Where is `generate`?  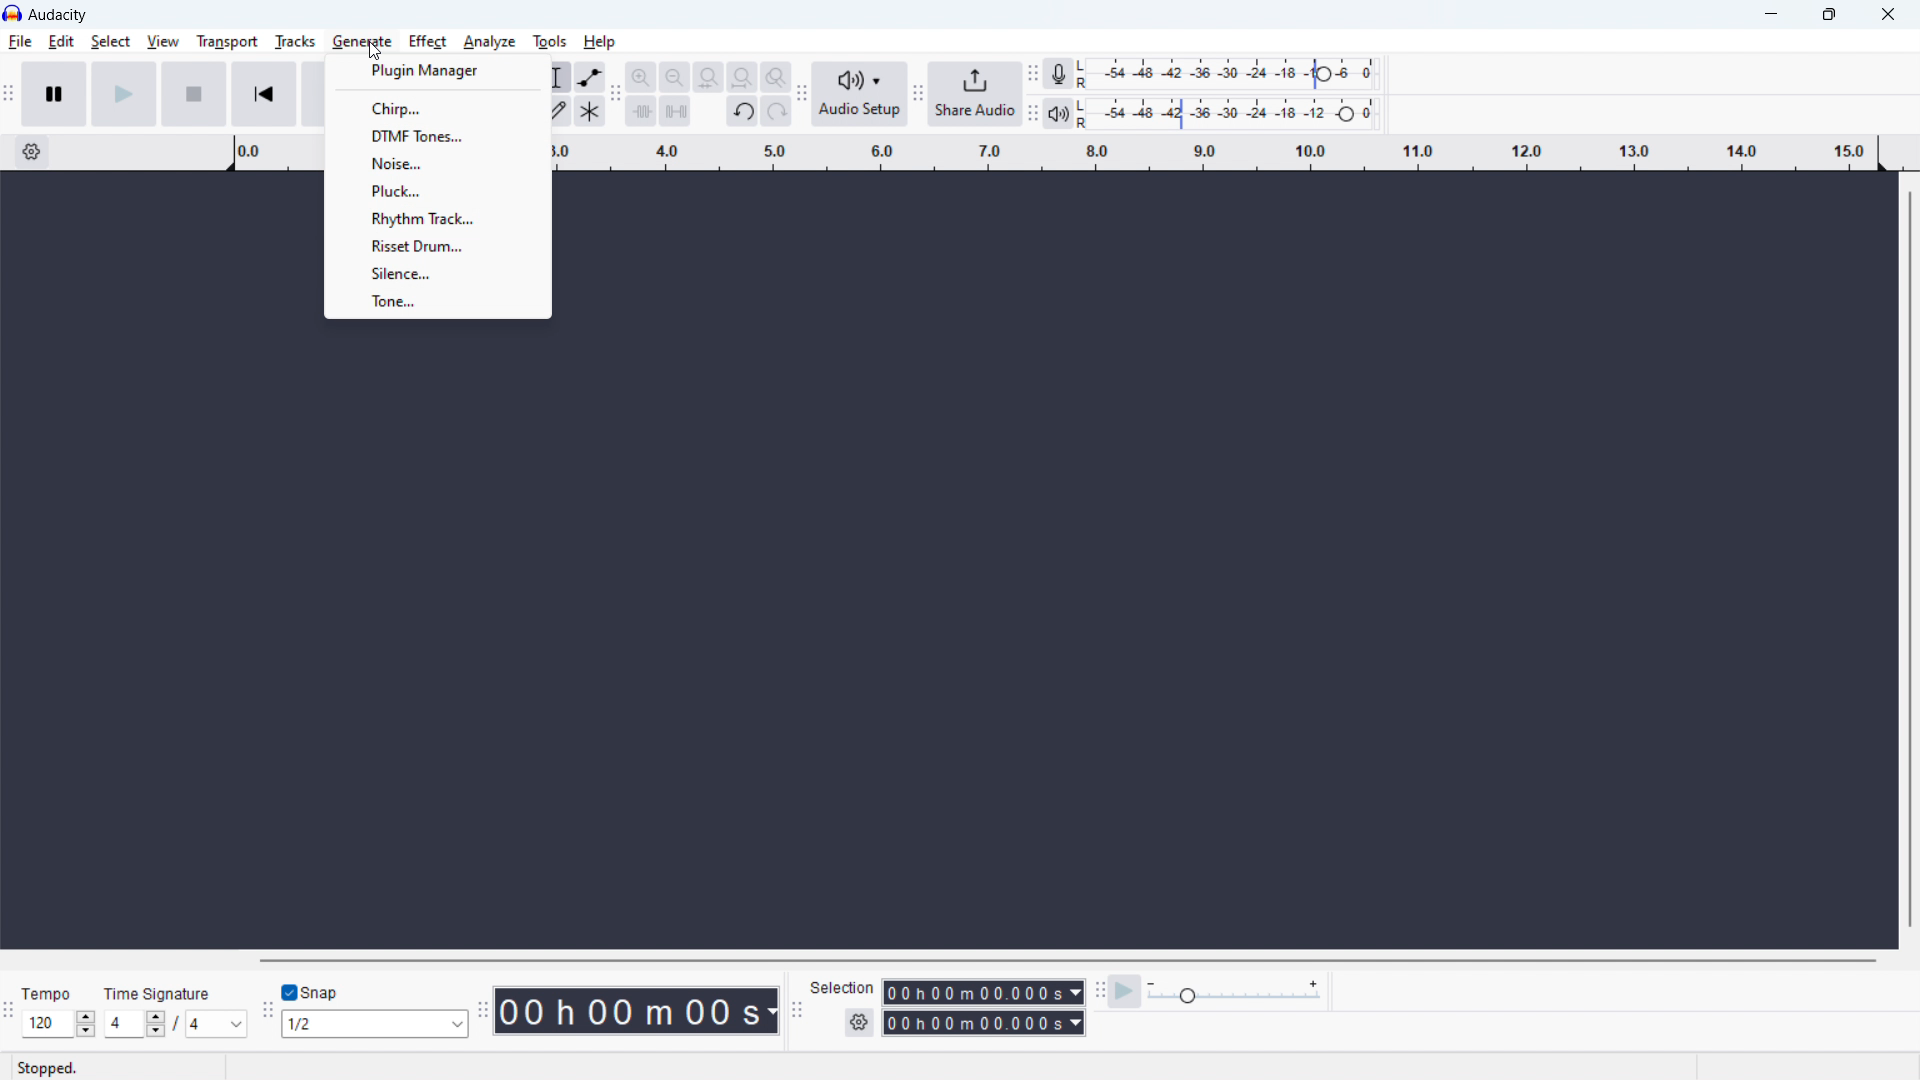
generate is located at coordinates (363, 41).